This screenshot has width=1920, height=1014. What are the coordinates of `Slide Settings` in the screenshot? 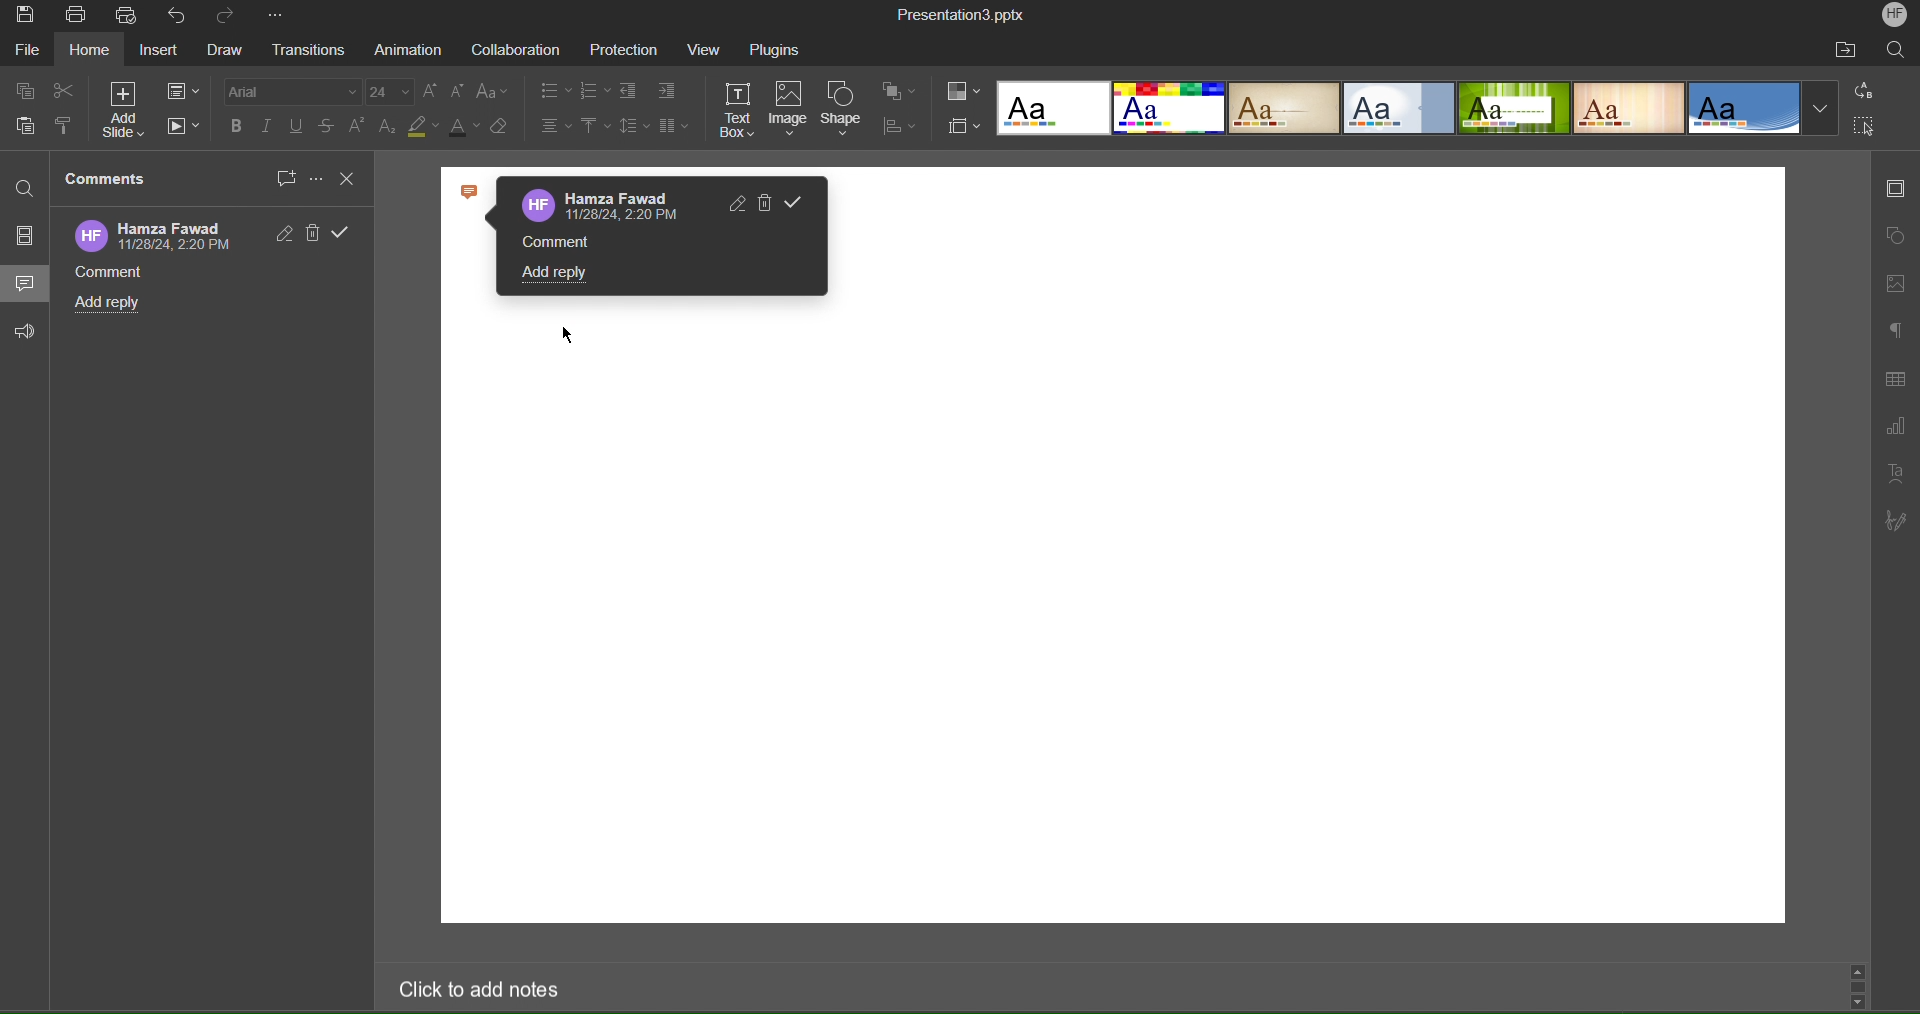 It's located at (183, 91).